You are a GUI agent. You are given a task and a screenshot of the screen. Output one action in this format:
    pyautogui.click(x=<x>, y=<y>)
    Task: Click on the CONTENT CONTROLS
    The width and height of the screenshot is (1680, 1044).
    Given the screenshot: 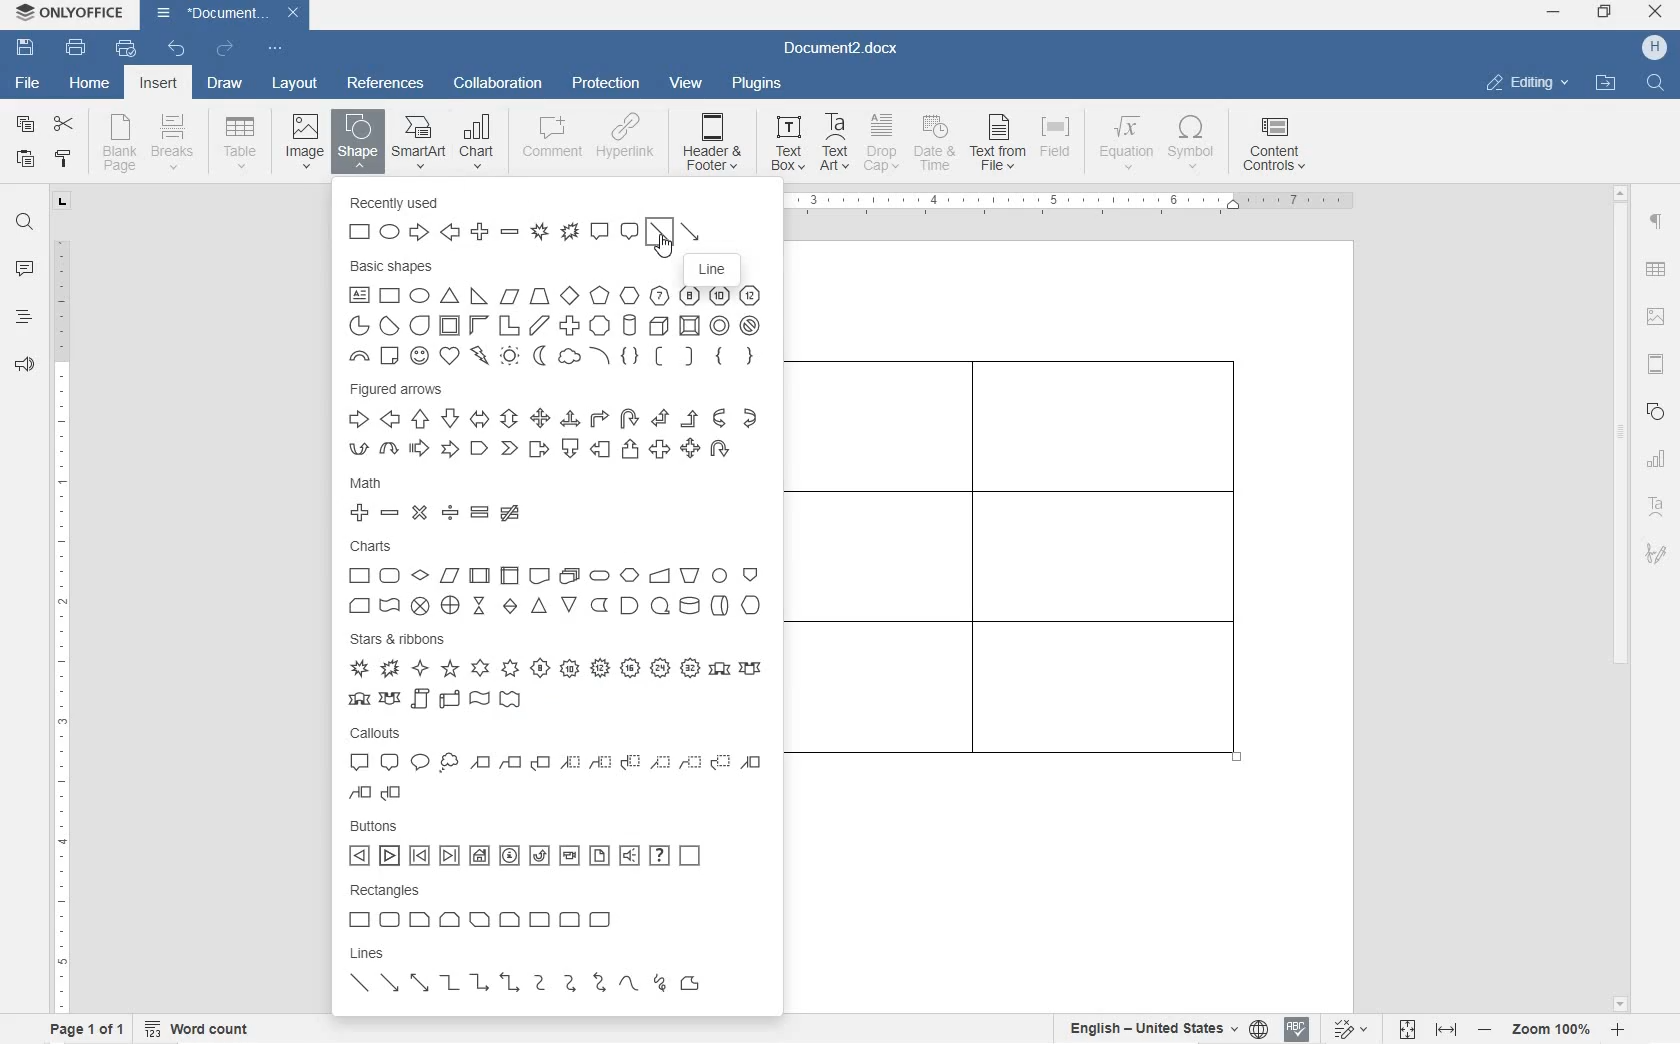 What is the action you would take?
    pyautogui.click(x=1271, y=147)
    